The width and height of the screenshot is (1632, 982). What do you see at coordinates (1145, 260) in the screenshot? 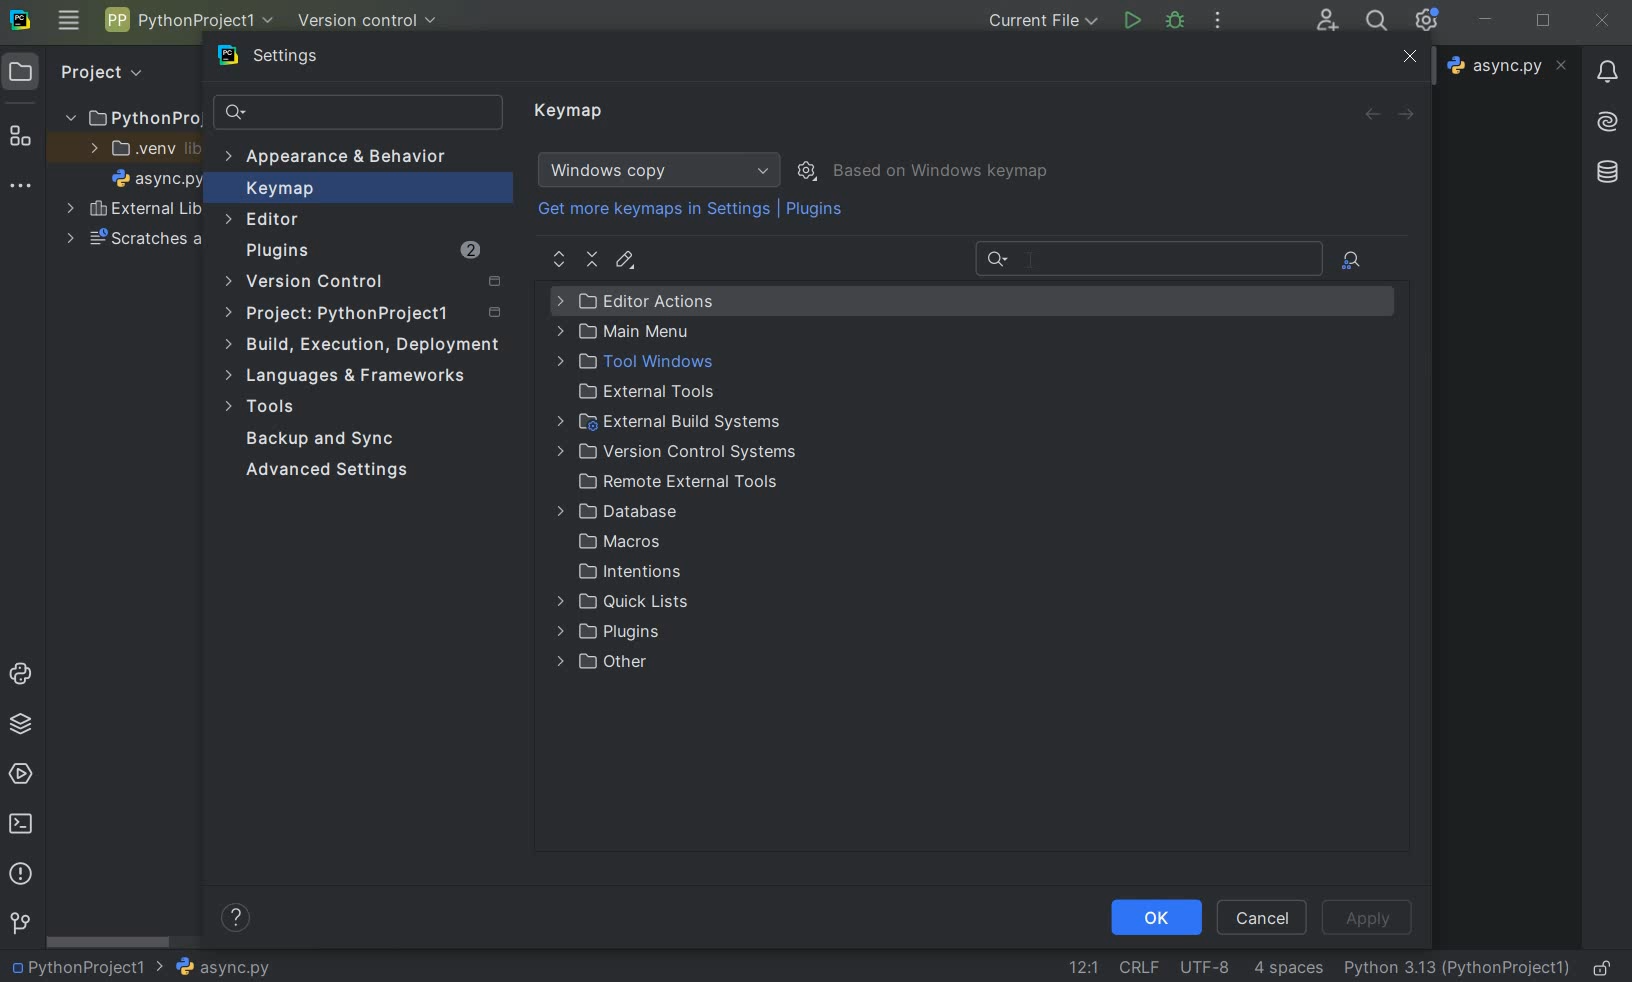
I see `recent search` at bounding box center [1145, 260].